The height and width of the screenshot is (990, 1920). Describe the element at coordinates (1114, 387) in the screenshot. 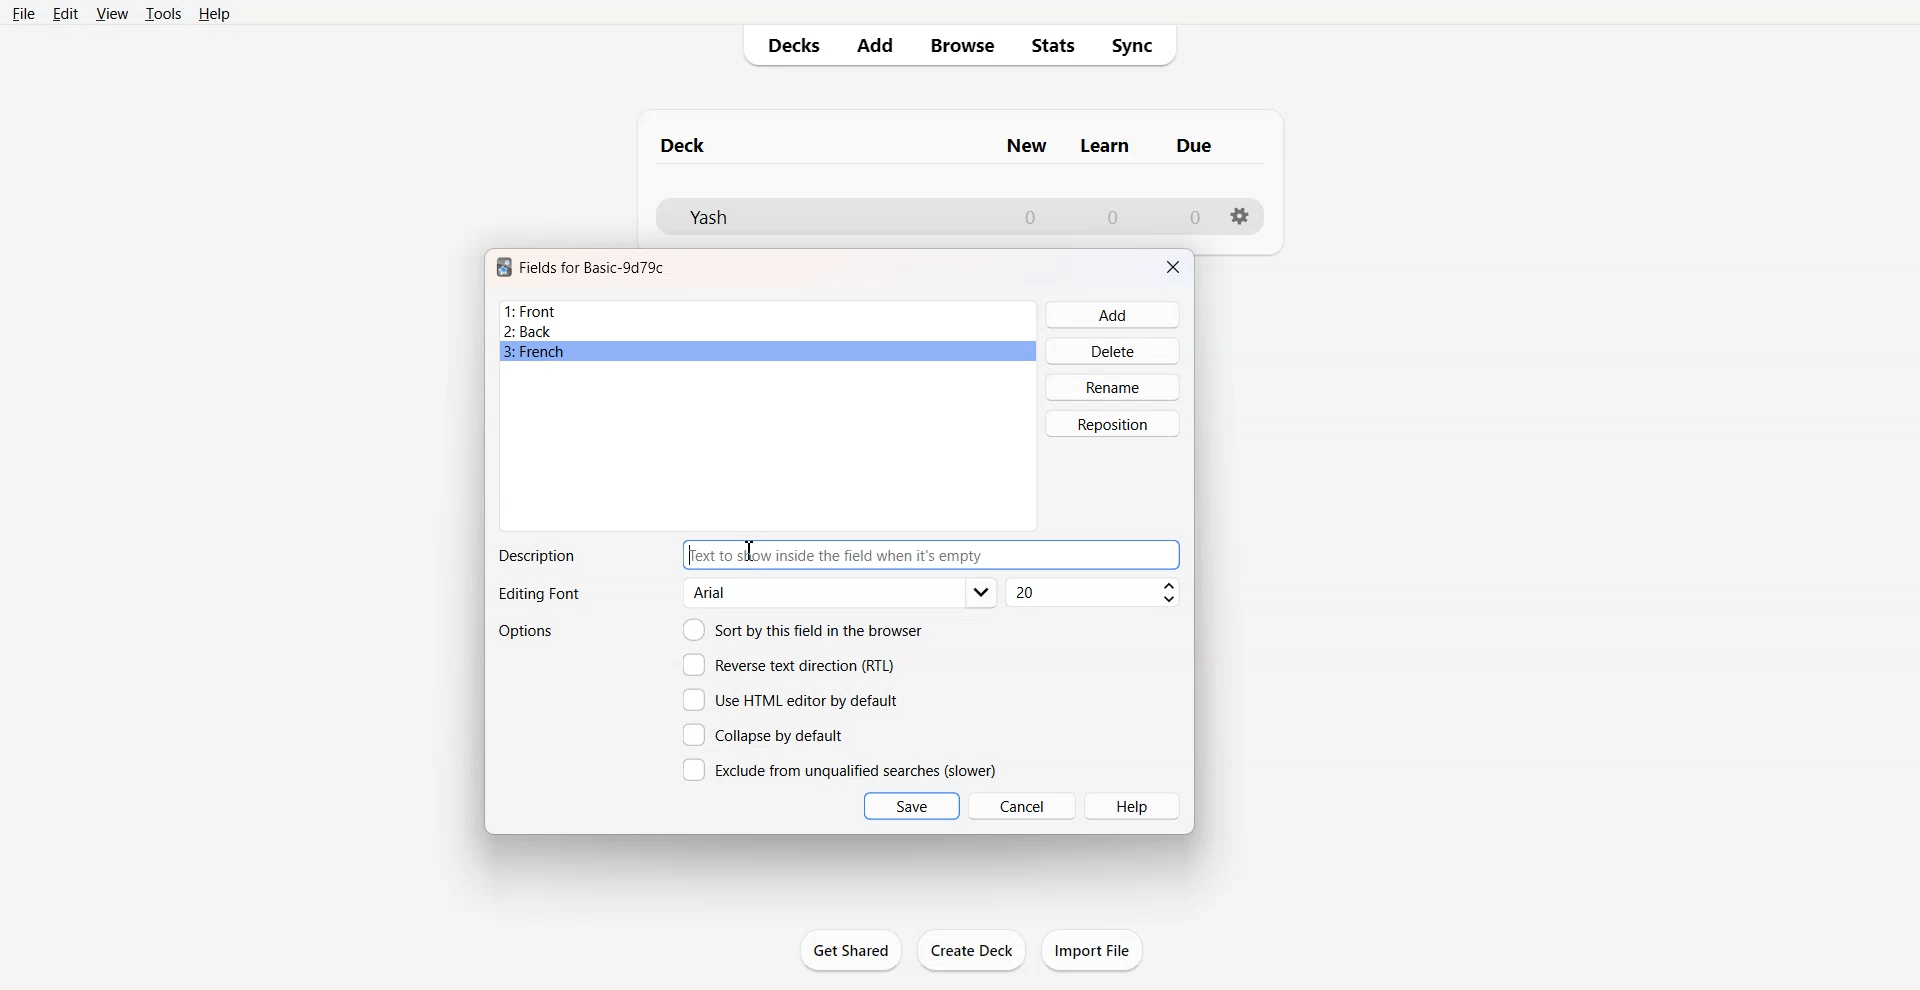

I see `Rename` at that location.